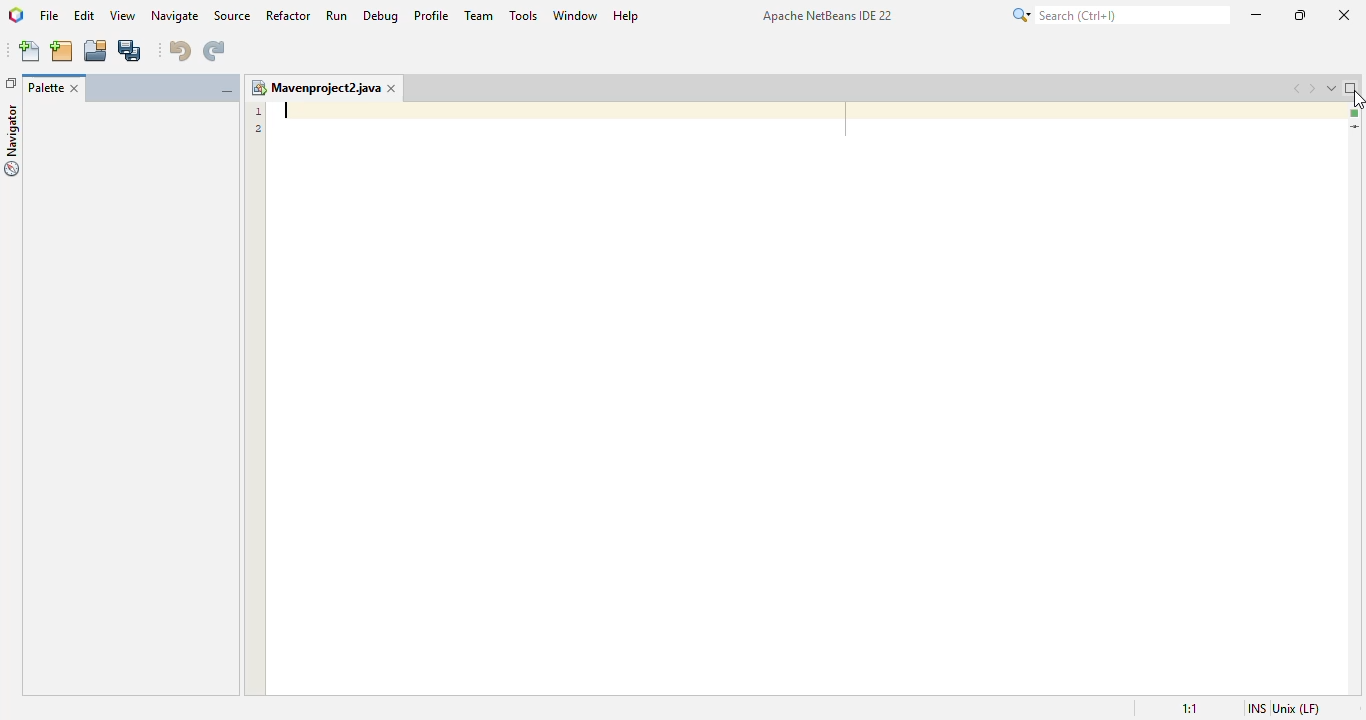 The width and height of the screenshot is (1366, 720). I want to click on view, so click(125, 15).